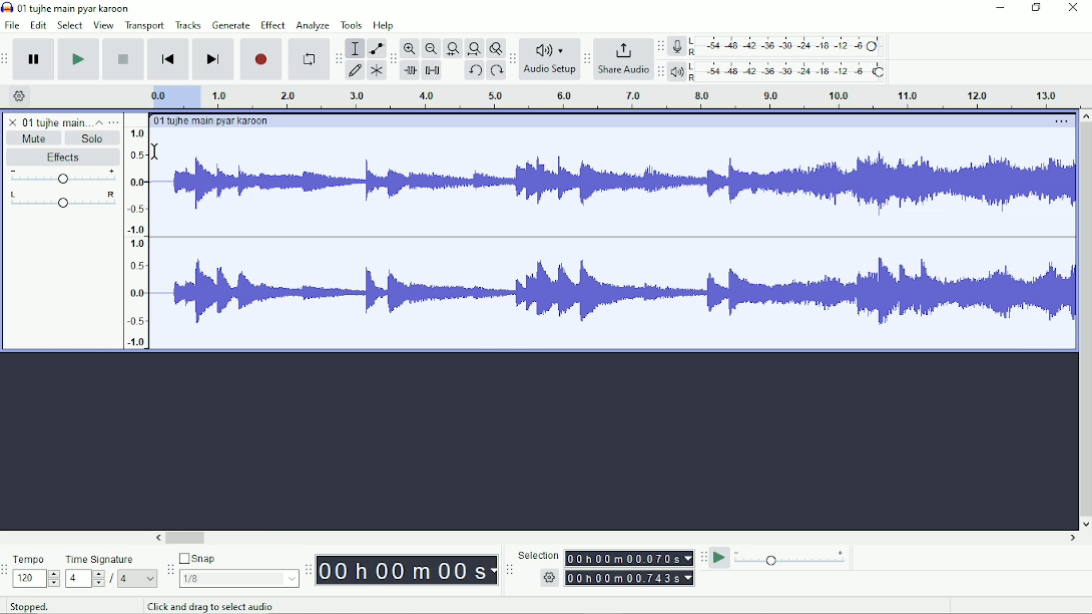  What do you see at coordinates (512, 59) in the screenshot?
I see `Audacity audio setup toolbar` at bounding box center [512, 59].